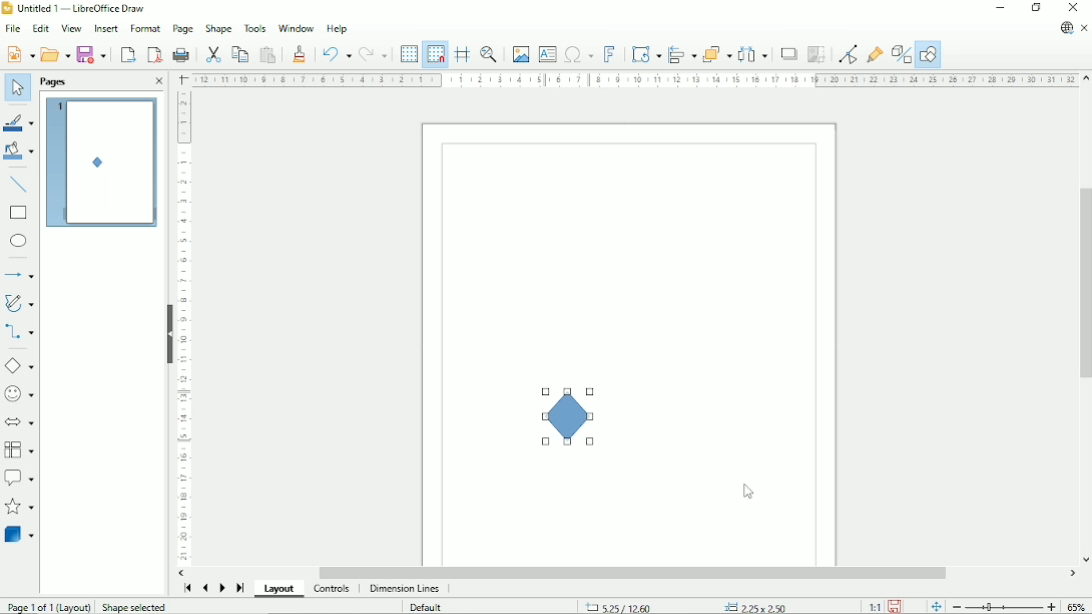 The width and height of the screenshot is (1092, 614). Describe the element at coordinates (548, 54) in the screenshot. I see `Insert text box` at that location.